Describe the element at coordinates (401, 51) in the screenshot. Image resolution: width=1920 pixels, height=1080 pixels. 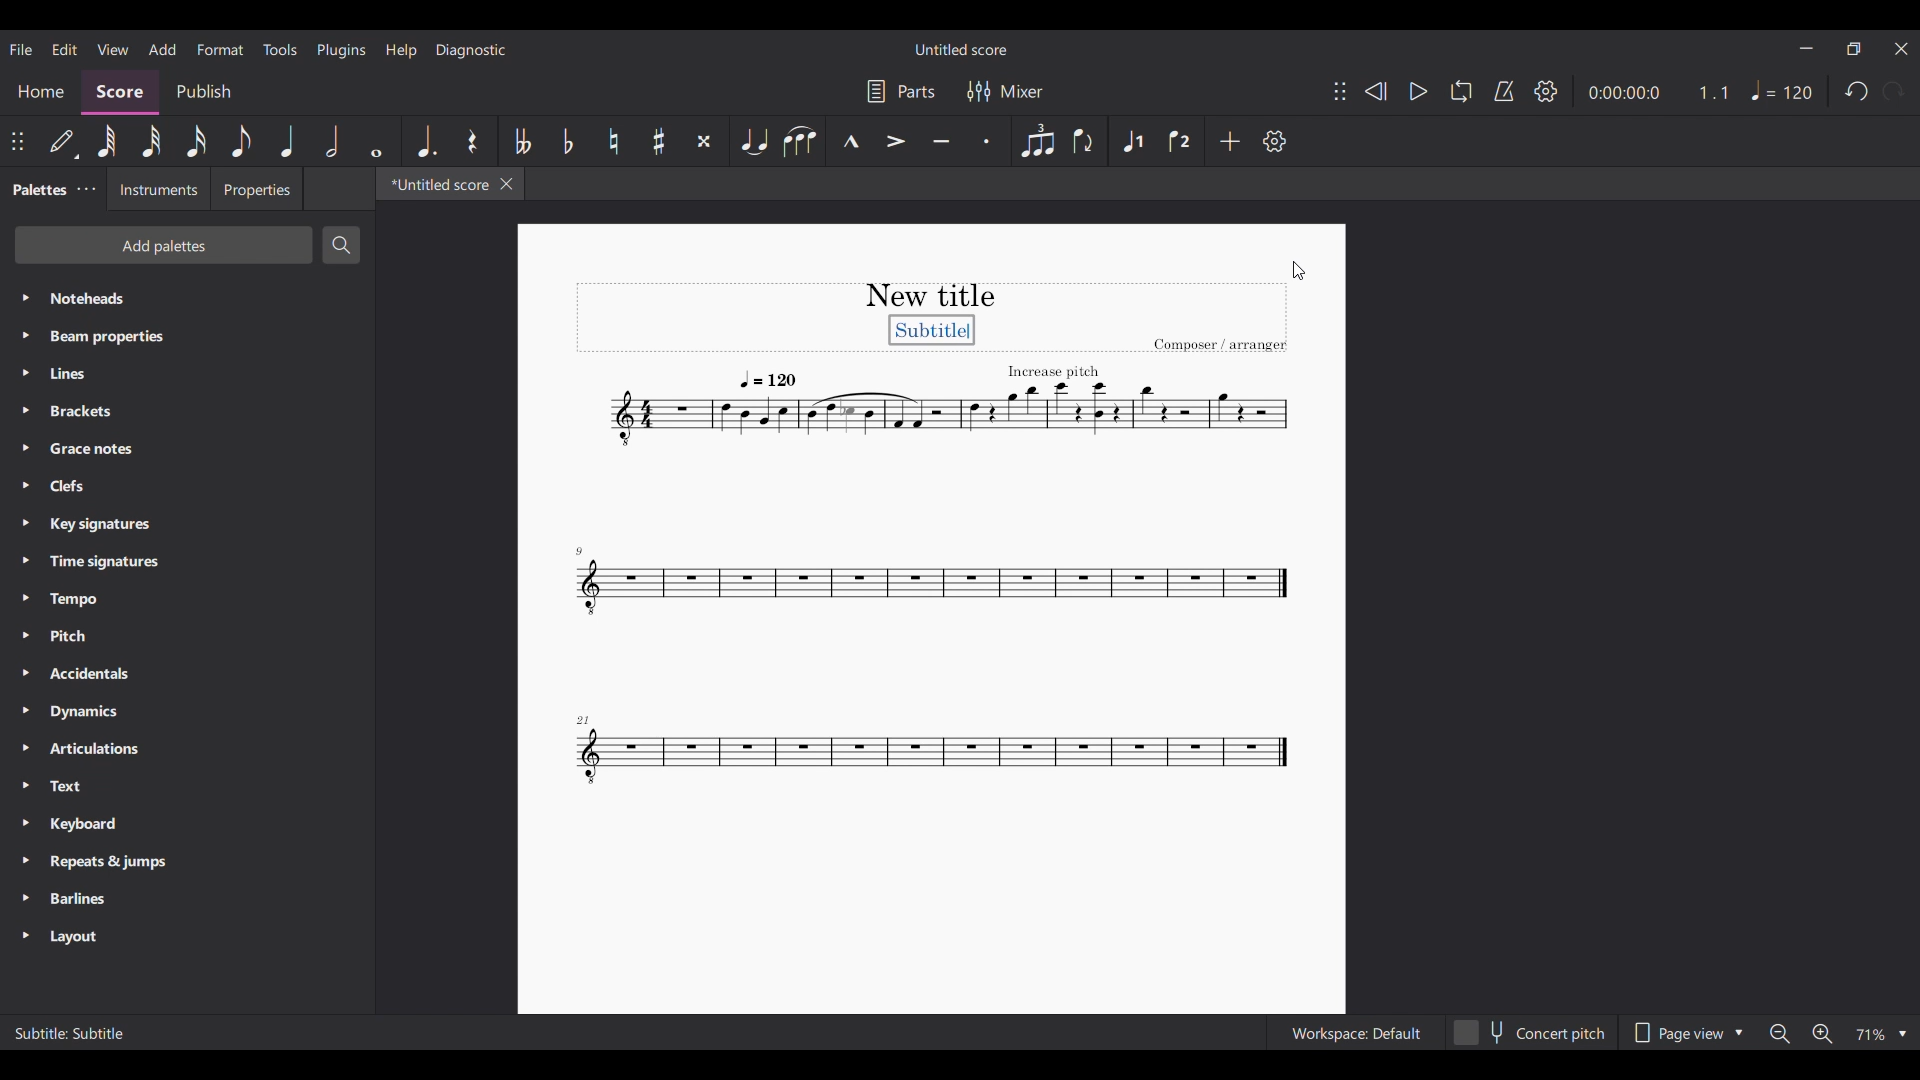
I see `Help menu` at that location.